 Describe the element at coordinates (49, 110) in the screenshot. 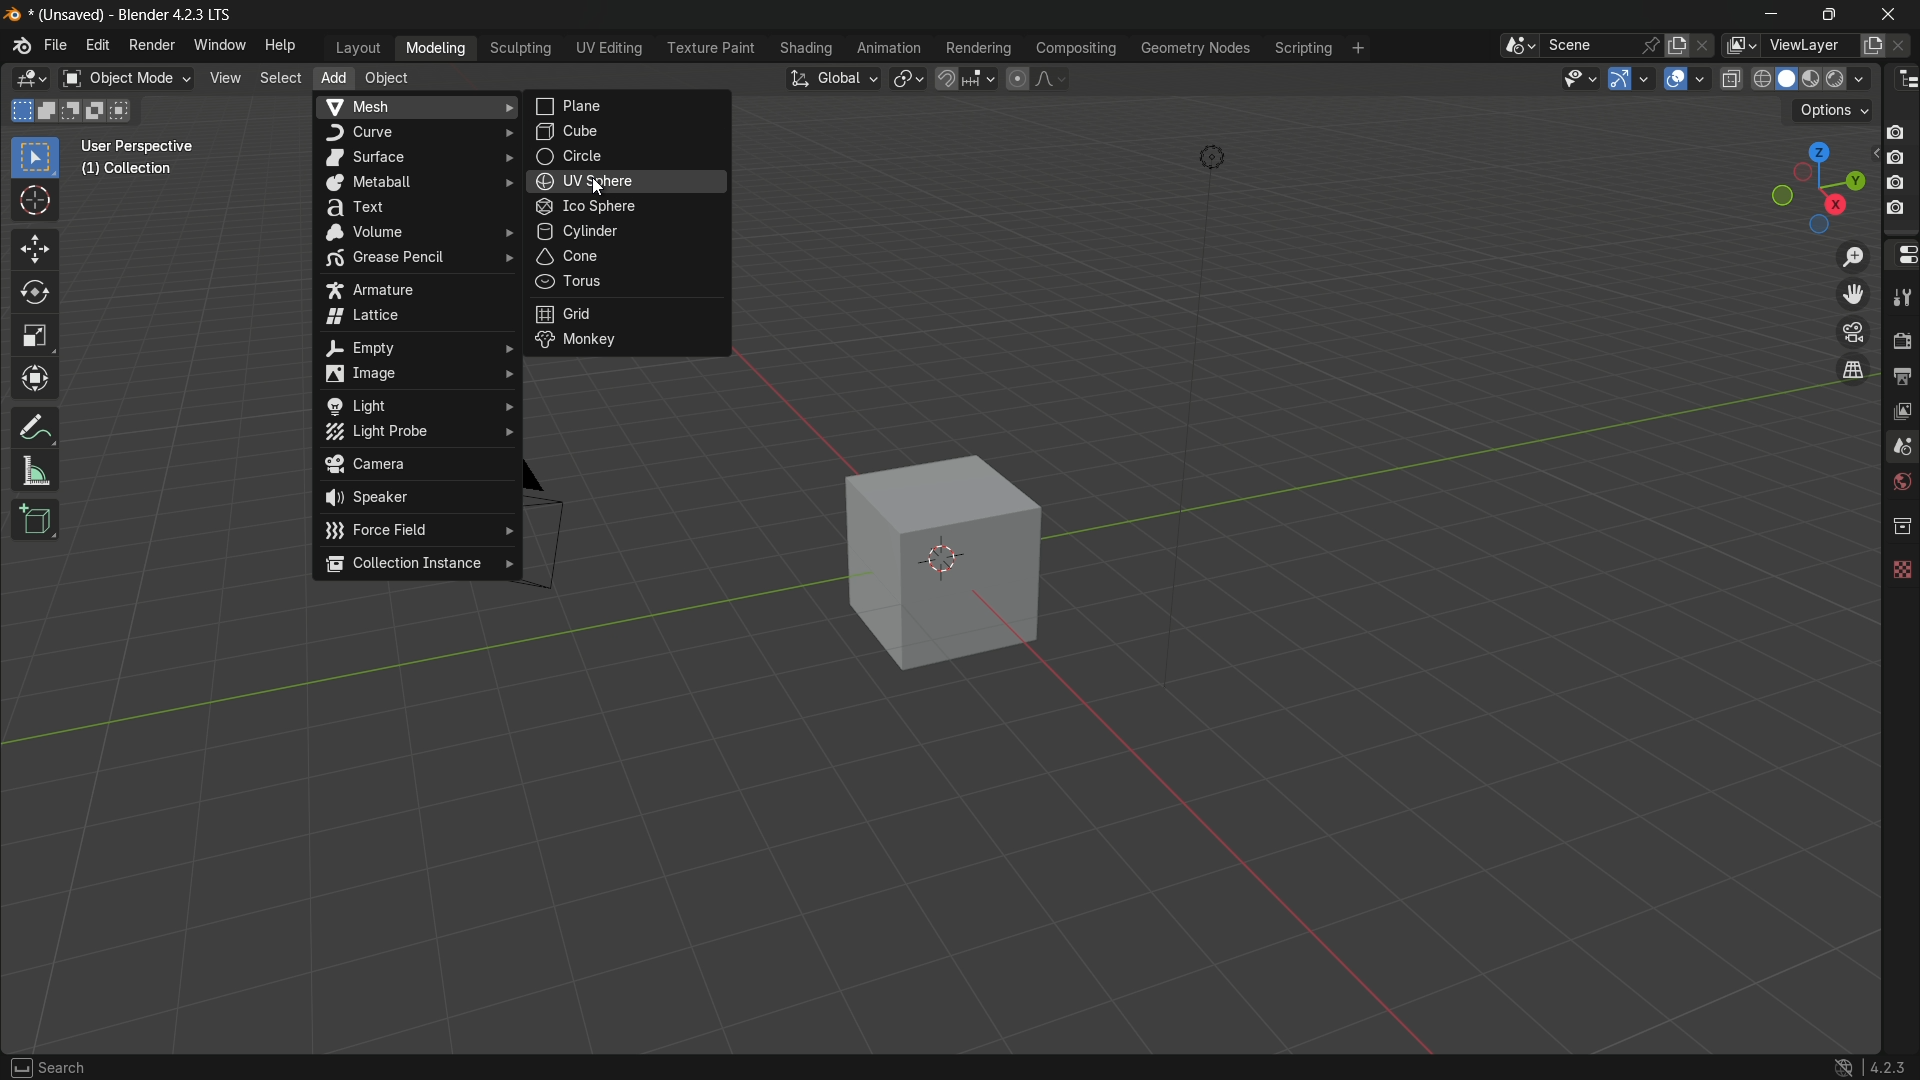

I see `extend existing selection` at that location.